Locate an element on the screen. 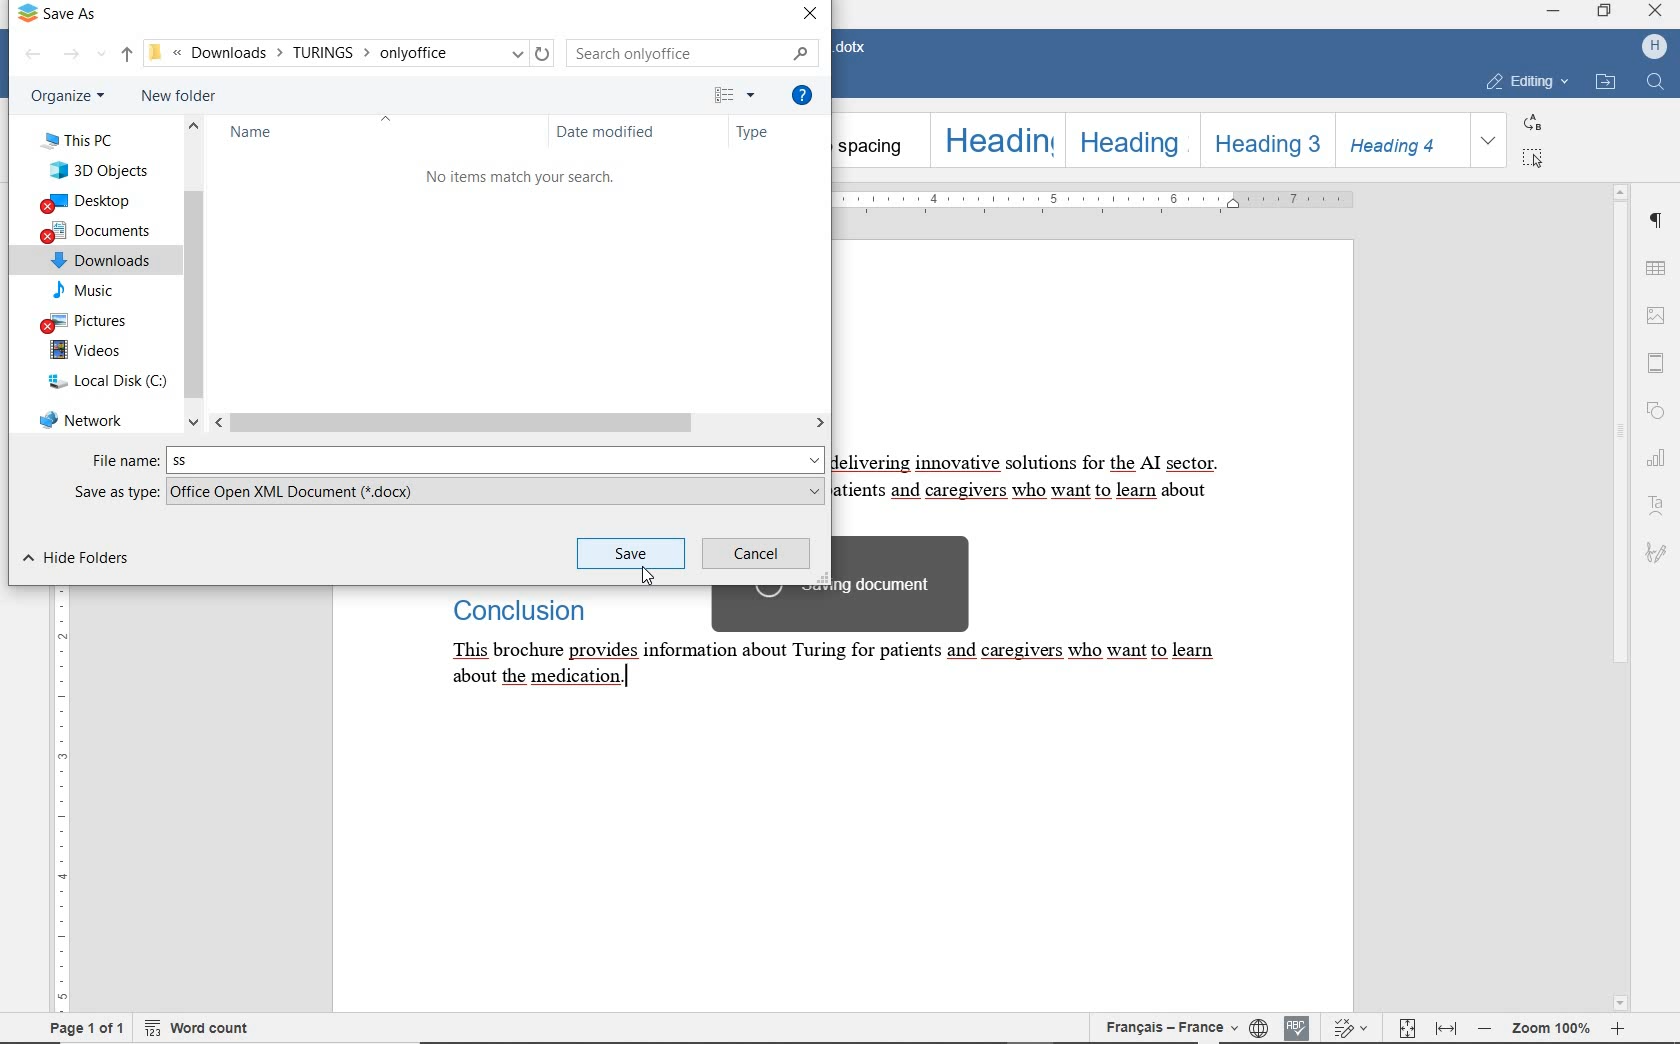 The width and height of the screenshot is (1680, 1044). NAME is located at coordinates (257, 133).